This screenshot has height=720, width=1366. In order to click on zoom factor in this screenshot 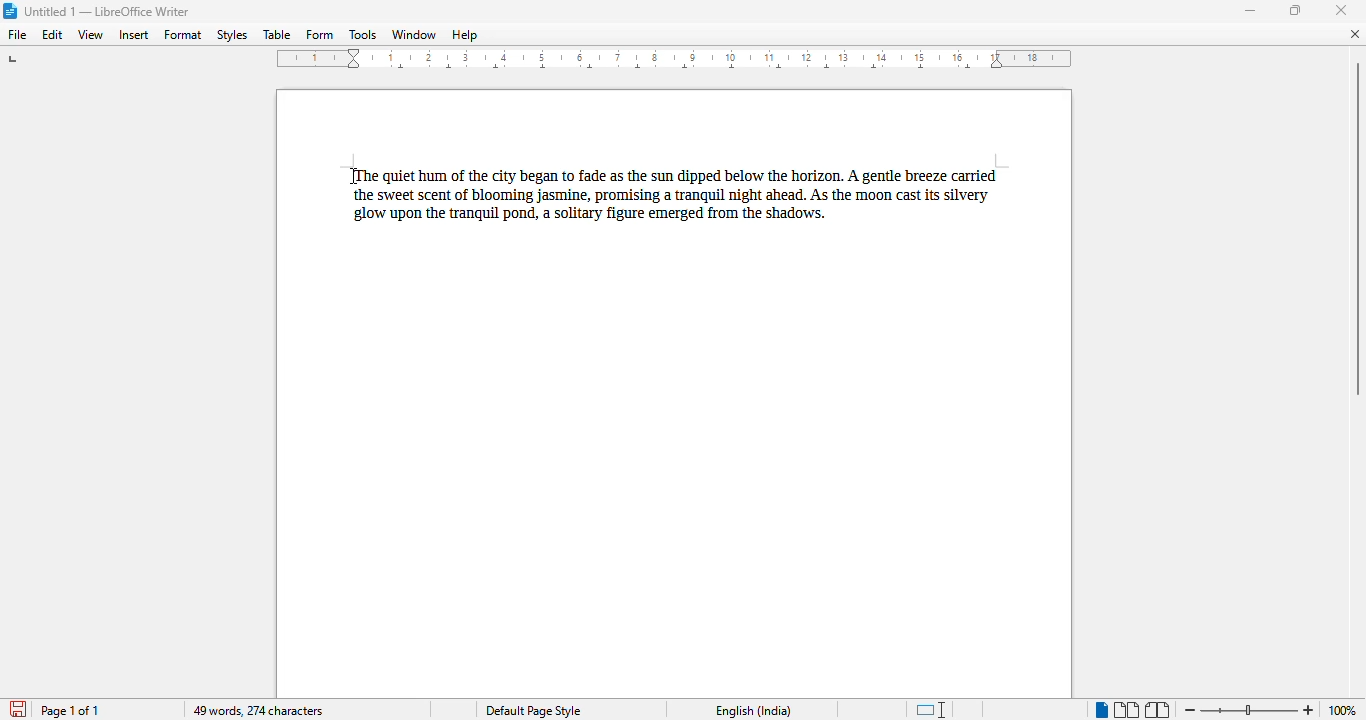, I will do `click(1342, 709)`.